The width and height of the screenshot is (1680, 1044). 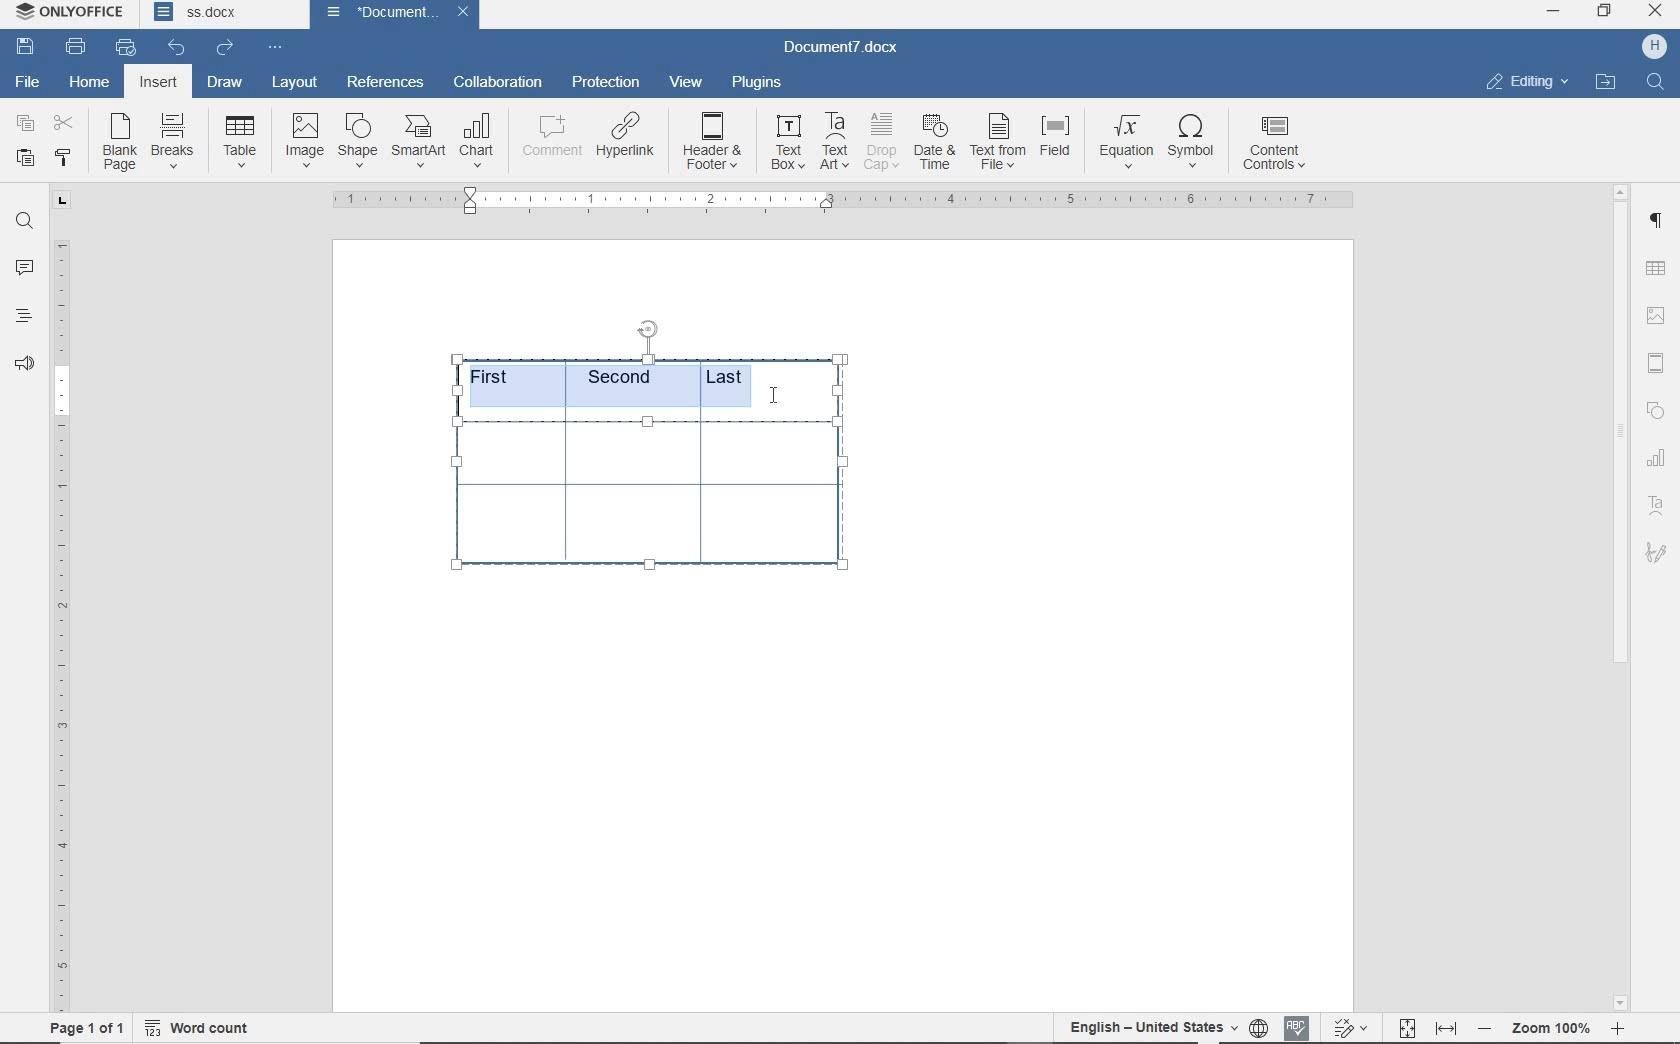 What do you see at coordinates (158, 84) in the screenshot?
I see `insert` at bounding box center [158, 84].